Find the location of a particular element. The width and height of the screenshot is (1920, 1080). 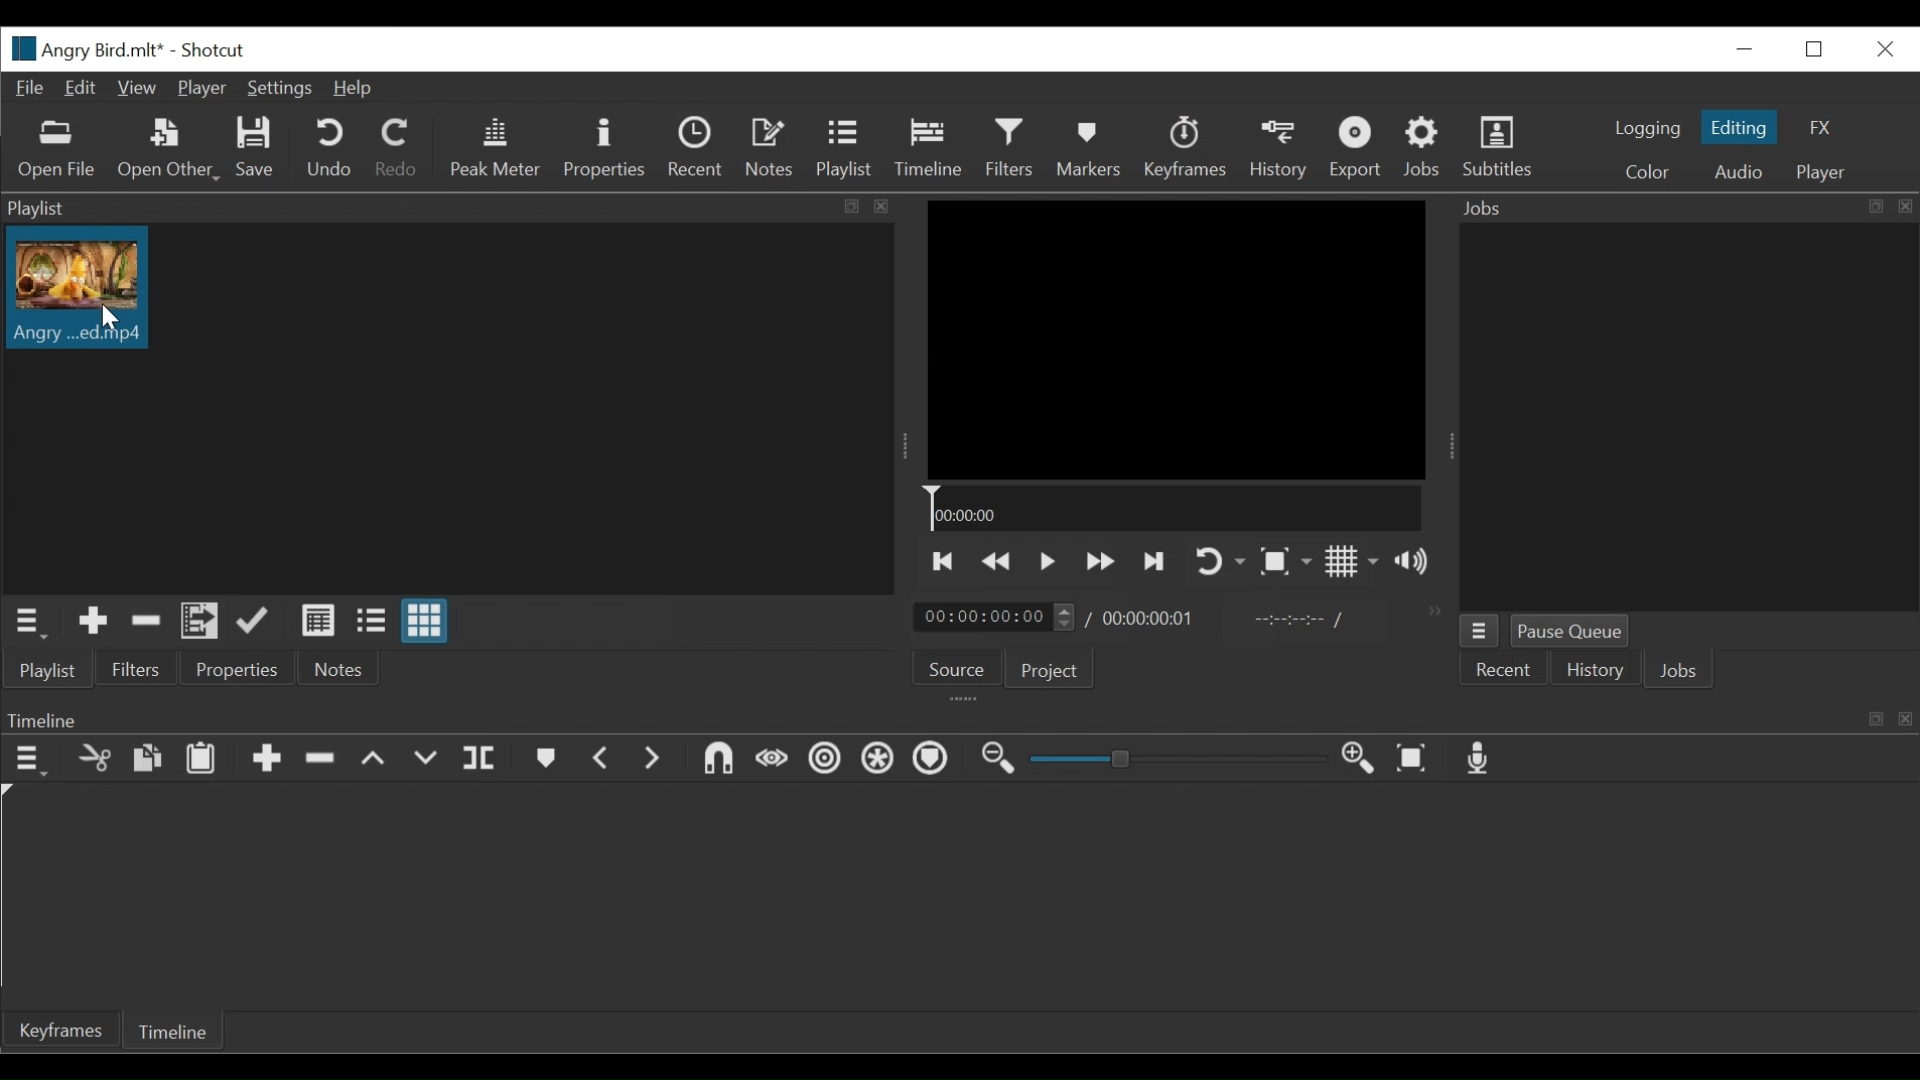

Jobs Panel is located at coordinates (1688, 416).